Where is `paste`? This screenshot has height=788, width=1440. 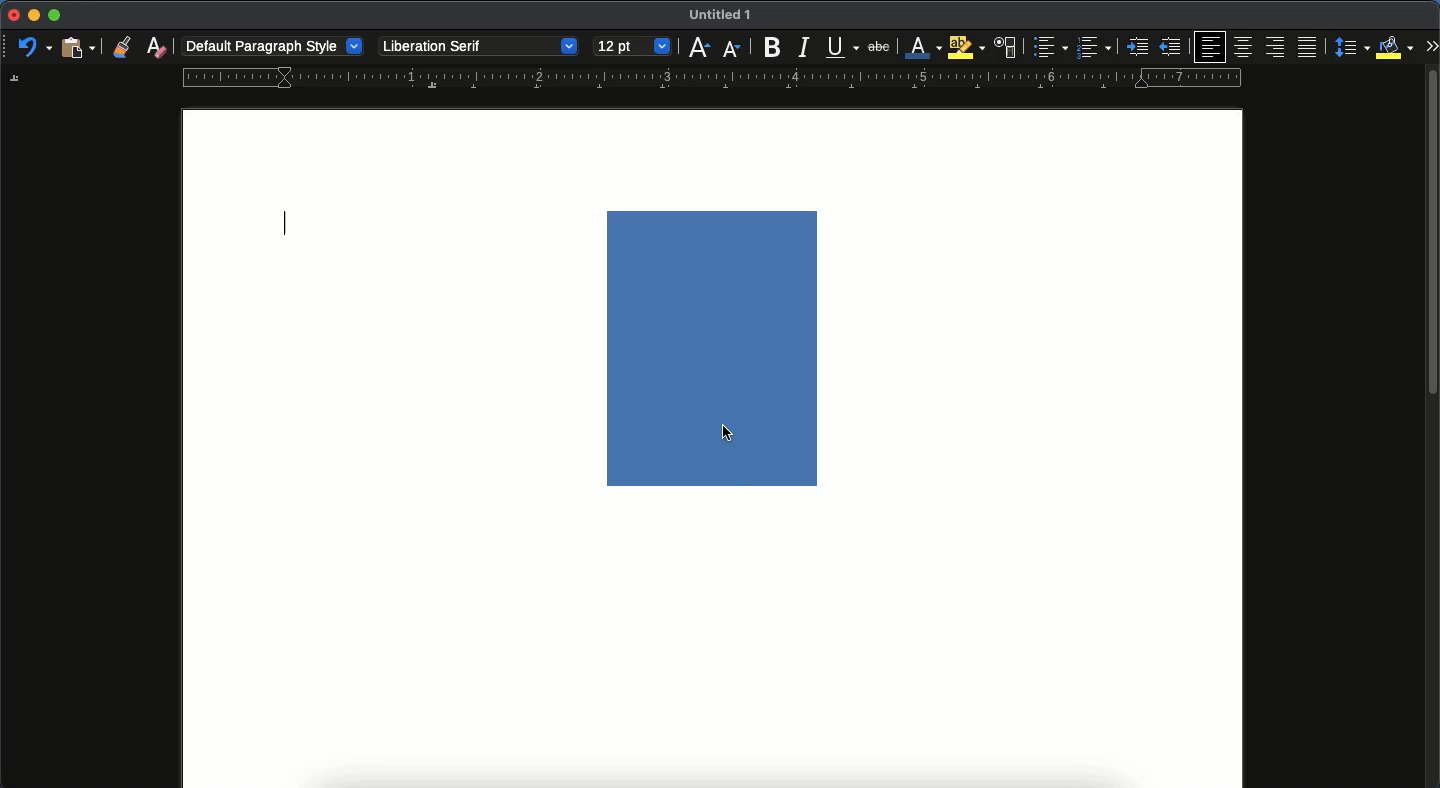 paste is located at coordinates (79, 47).